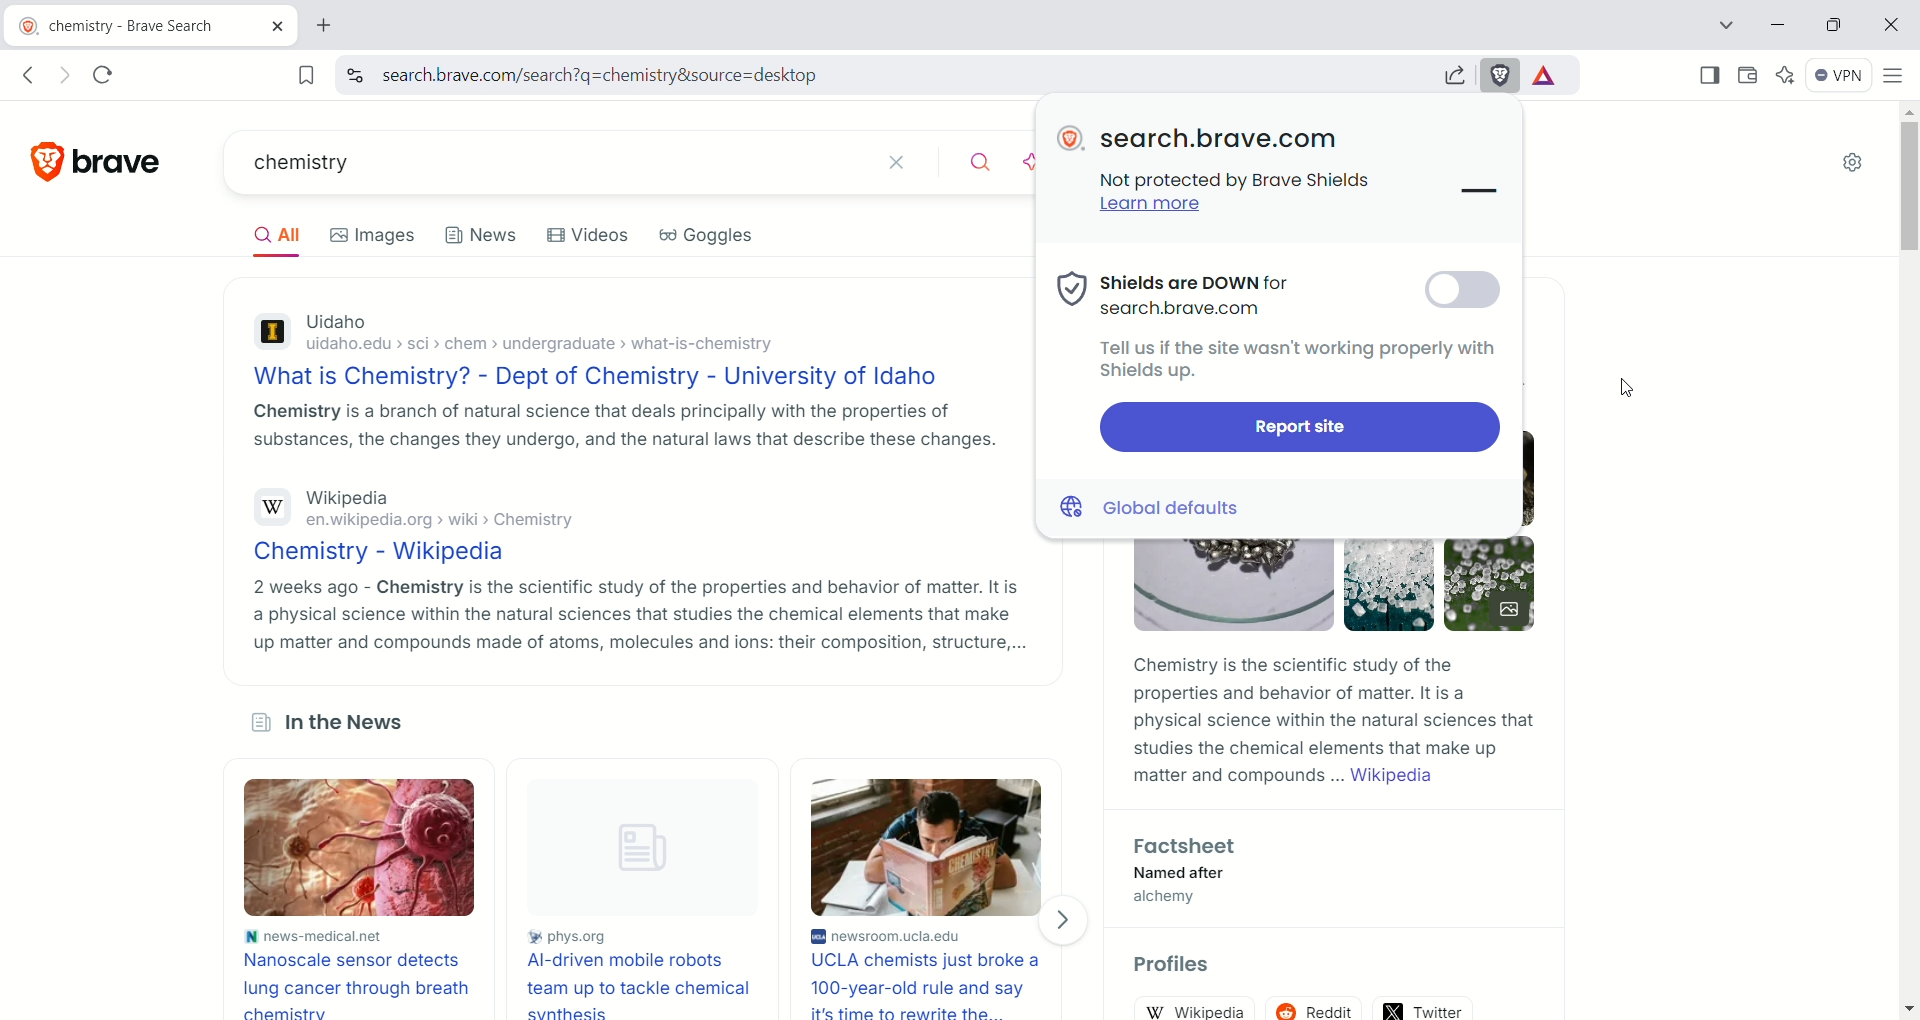 This screenshot has height=1020, width=1920. Describe the element at coordinates (1072, 138) in the screenshot. I see `brave logo` at that location.